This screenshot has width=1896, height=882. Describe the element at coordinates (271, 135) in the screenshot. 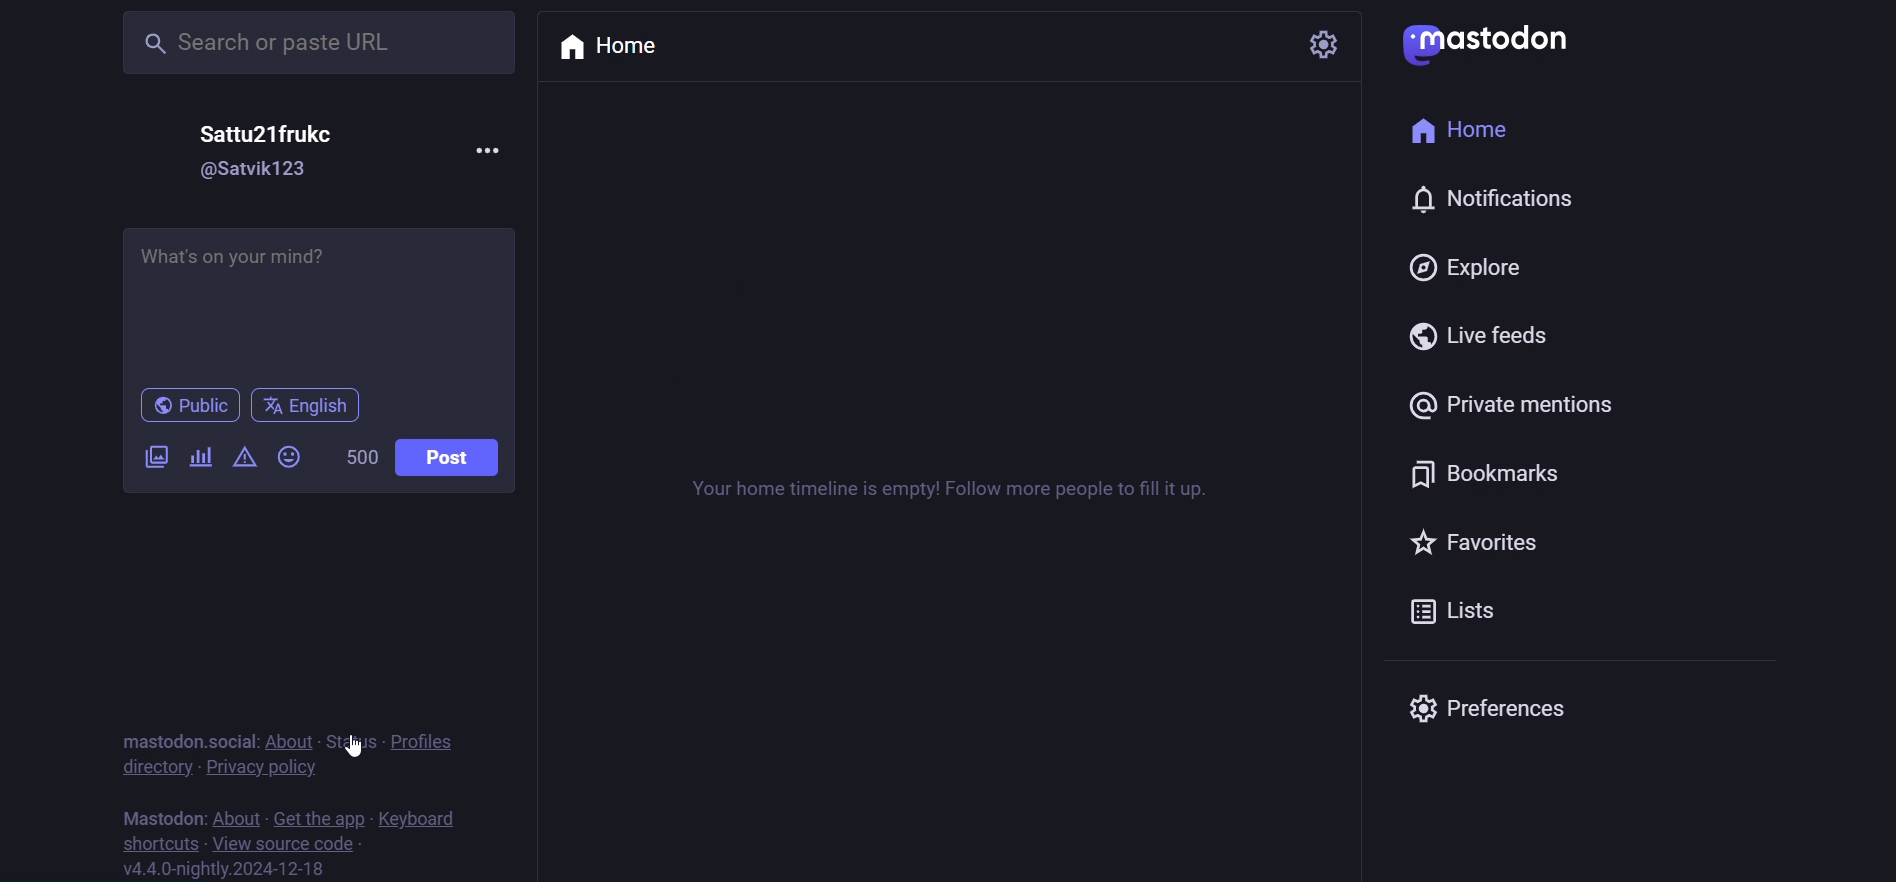

I see `name` at that location.